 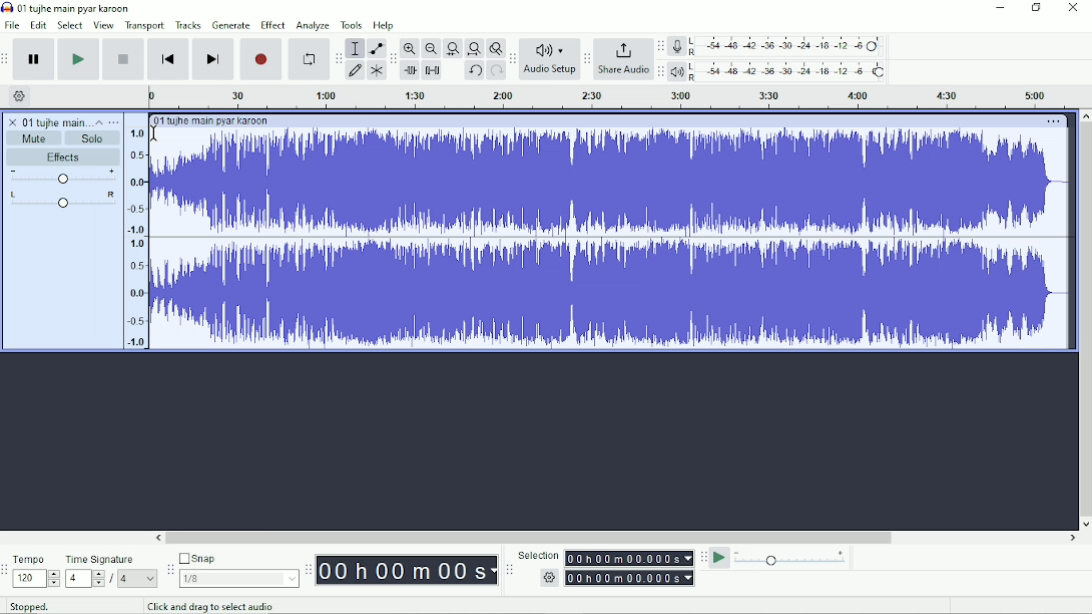 What do you see at coordinates (18, 96) in the screenshot?
I see `Timeline options` at bounding box center [18, 96].